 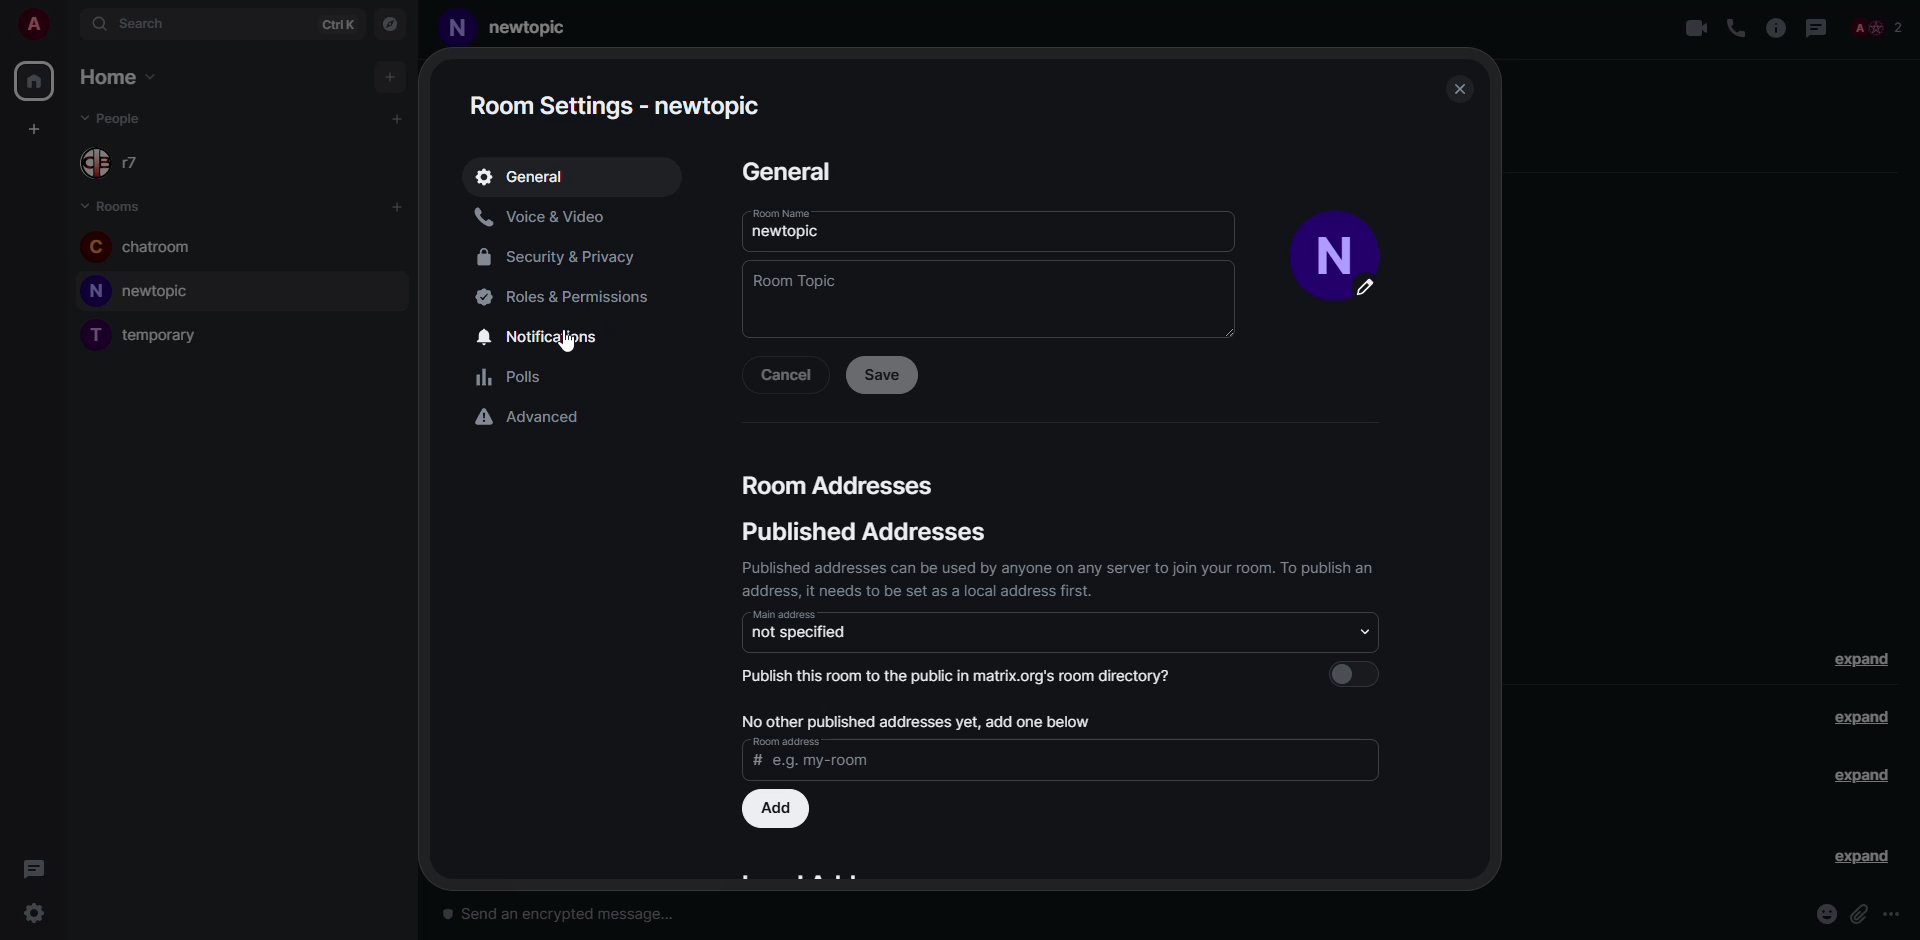 What do you see at coordinates (394, 206) in the screenshot?
I see `add` at bounding box center [394, 206].